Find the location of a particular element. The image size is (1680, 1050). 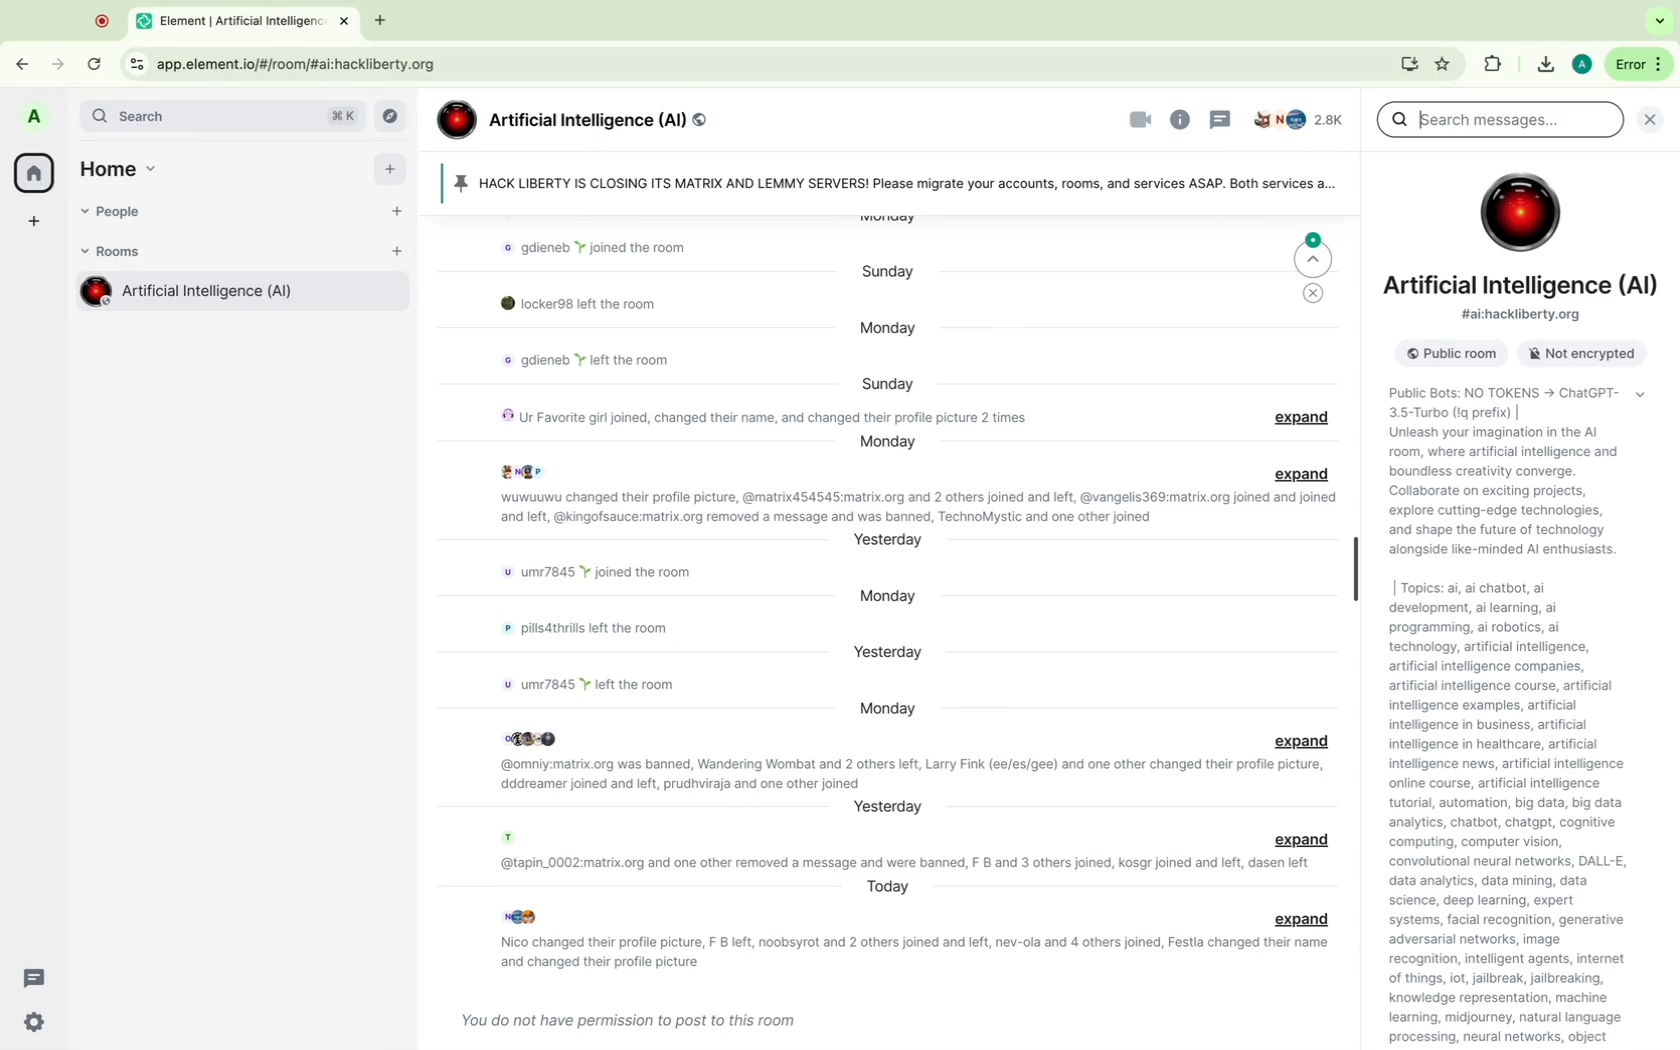

typing message is located at coordinates (1500, 122).